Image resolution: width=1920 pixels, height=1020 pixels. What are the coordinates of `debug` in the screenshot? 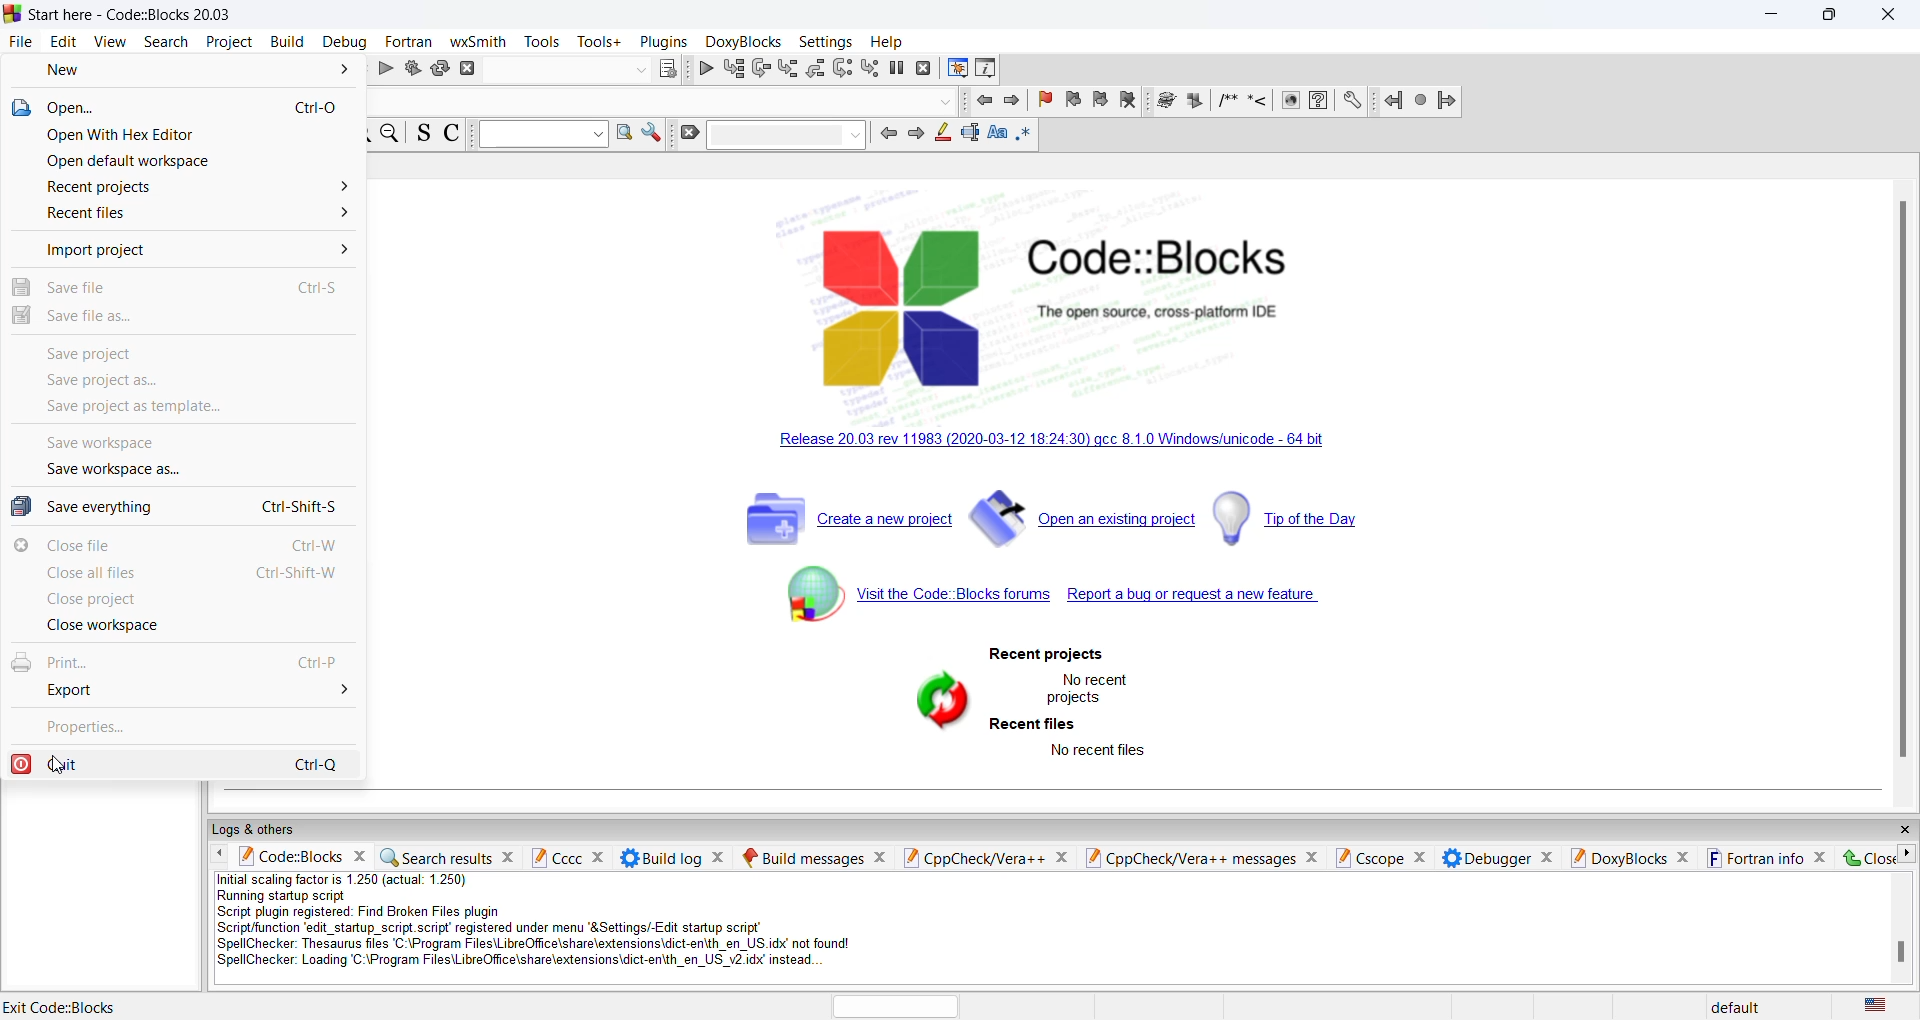 It's located at (705, 68).